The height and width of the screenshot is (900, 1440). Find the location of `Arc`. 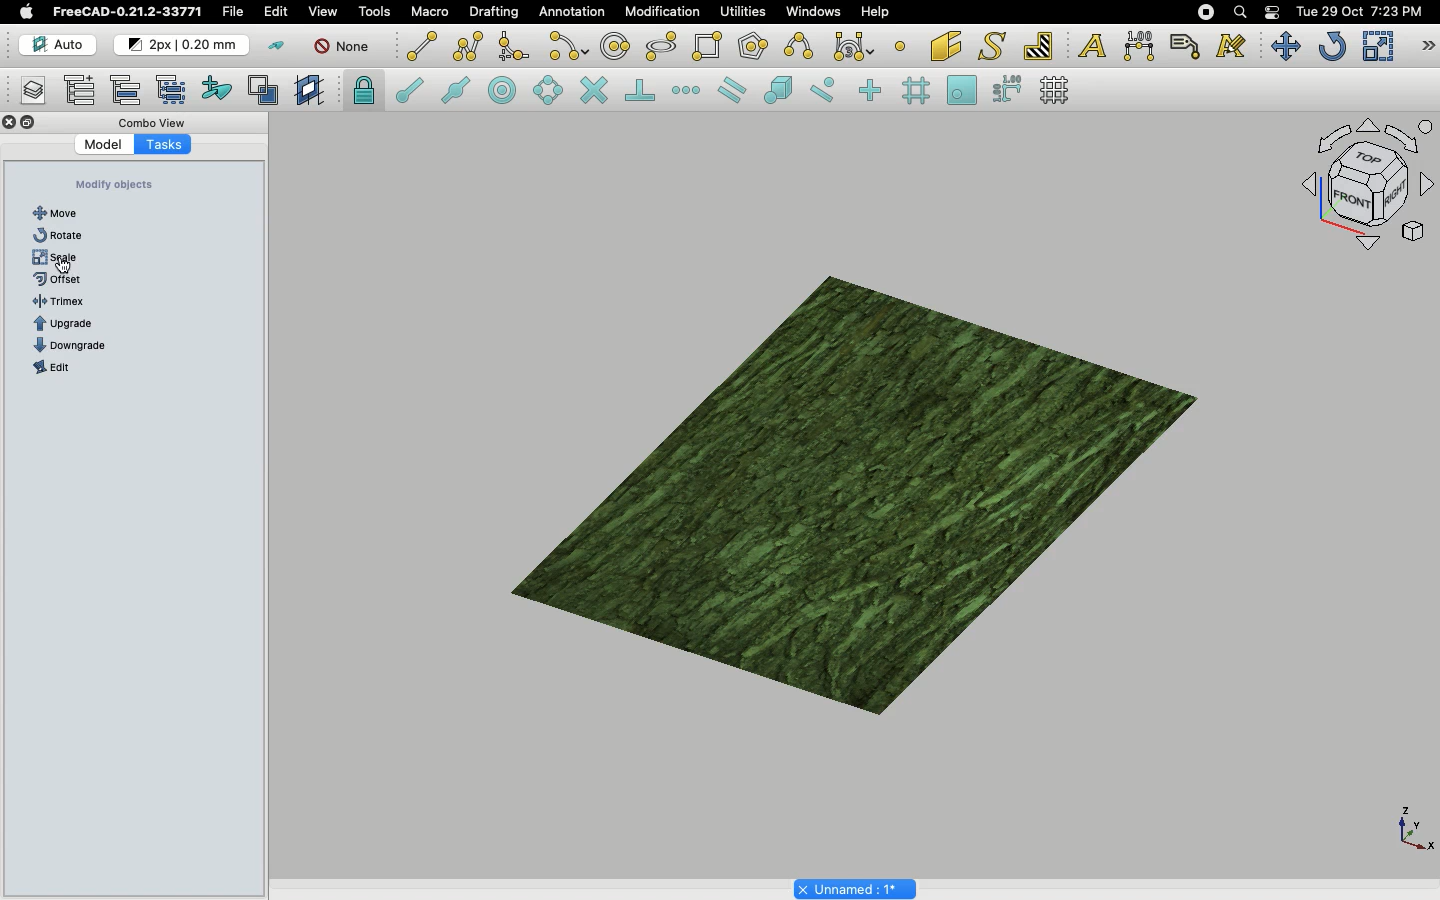

Arc is located at coordinates (64, 278).